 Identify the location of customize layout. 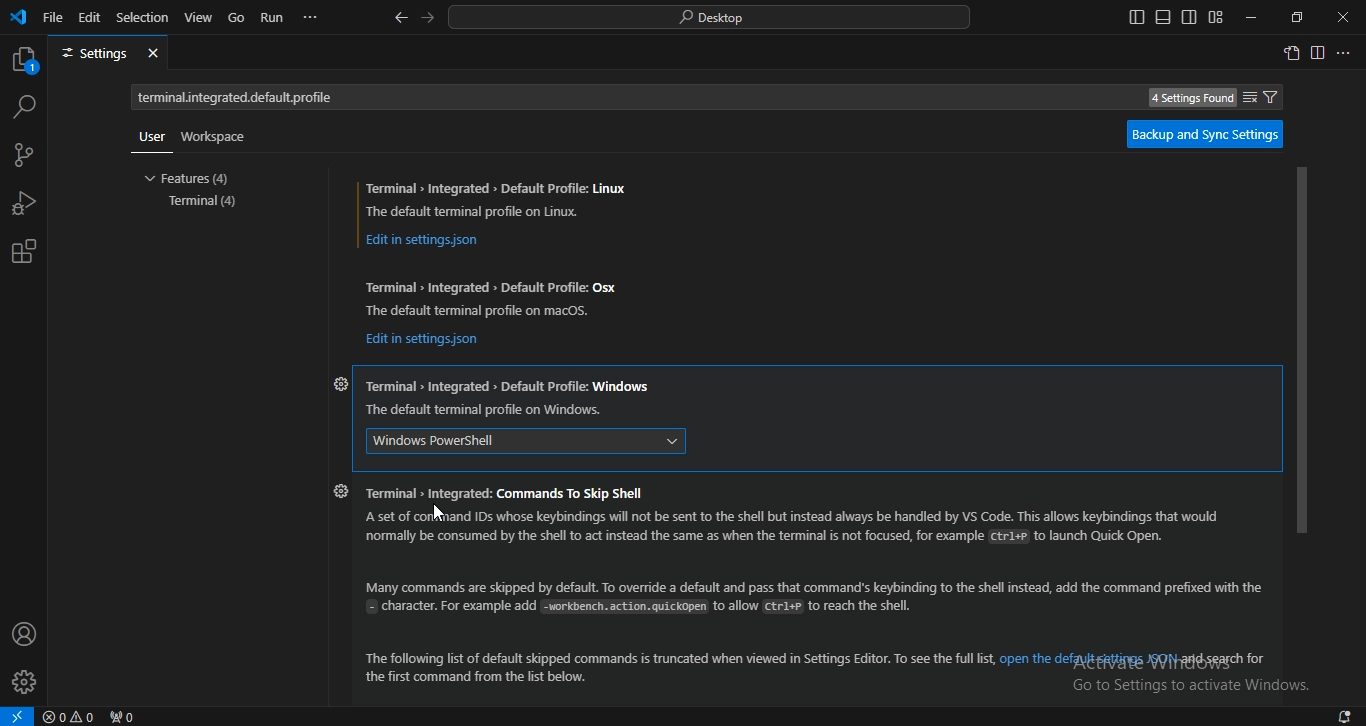
(1216, 16).